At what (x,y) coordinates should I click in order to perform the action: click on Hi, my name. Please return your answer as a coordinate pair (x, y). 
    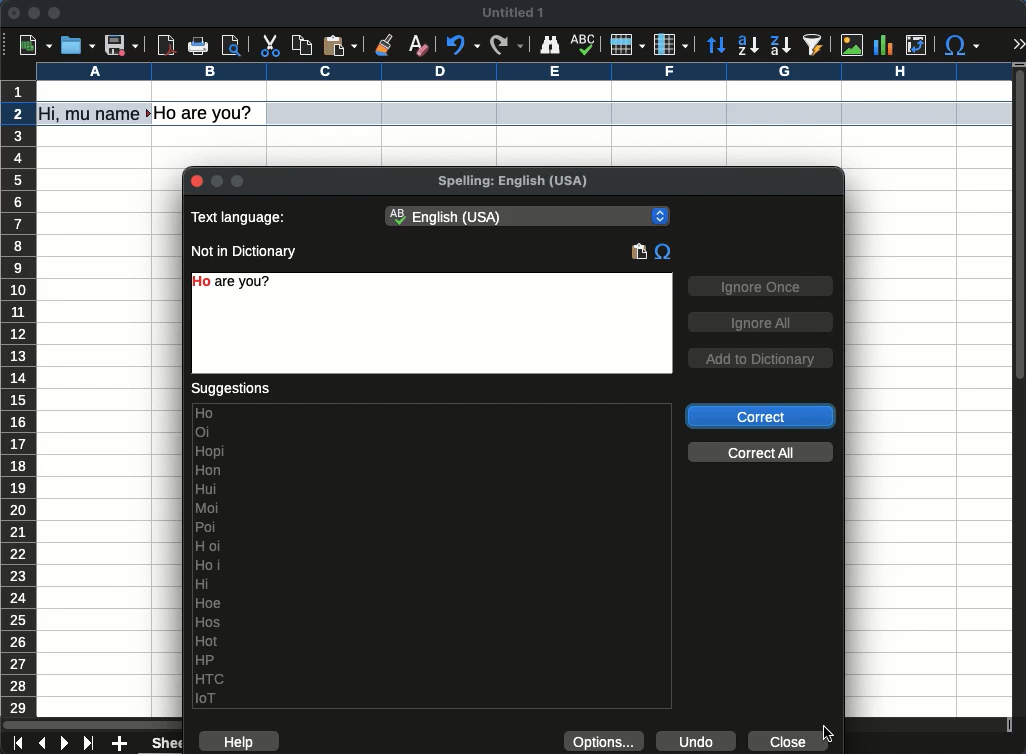
    Looking at the image, I should click on (94, 114).